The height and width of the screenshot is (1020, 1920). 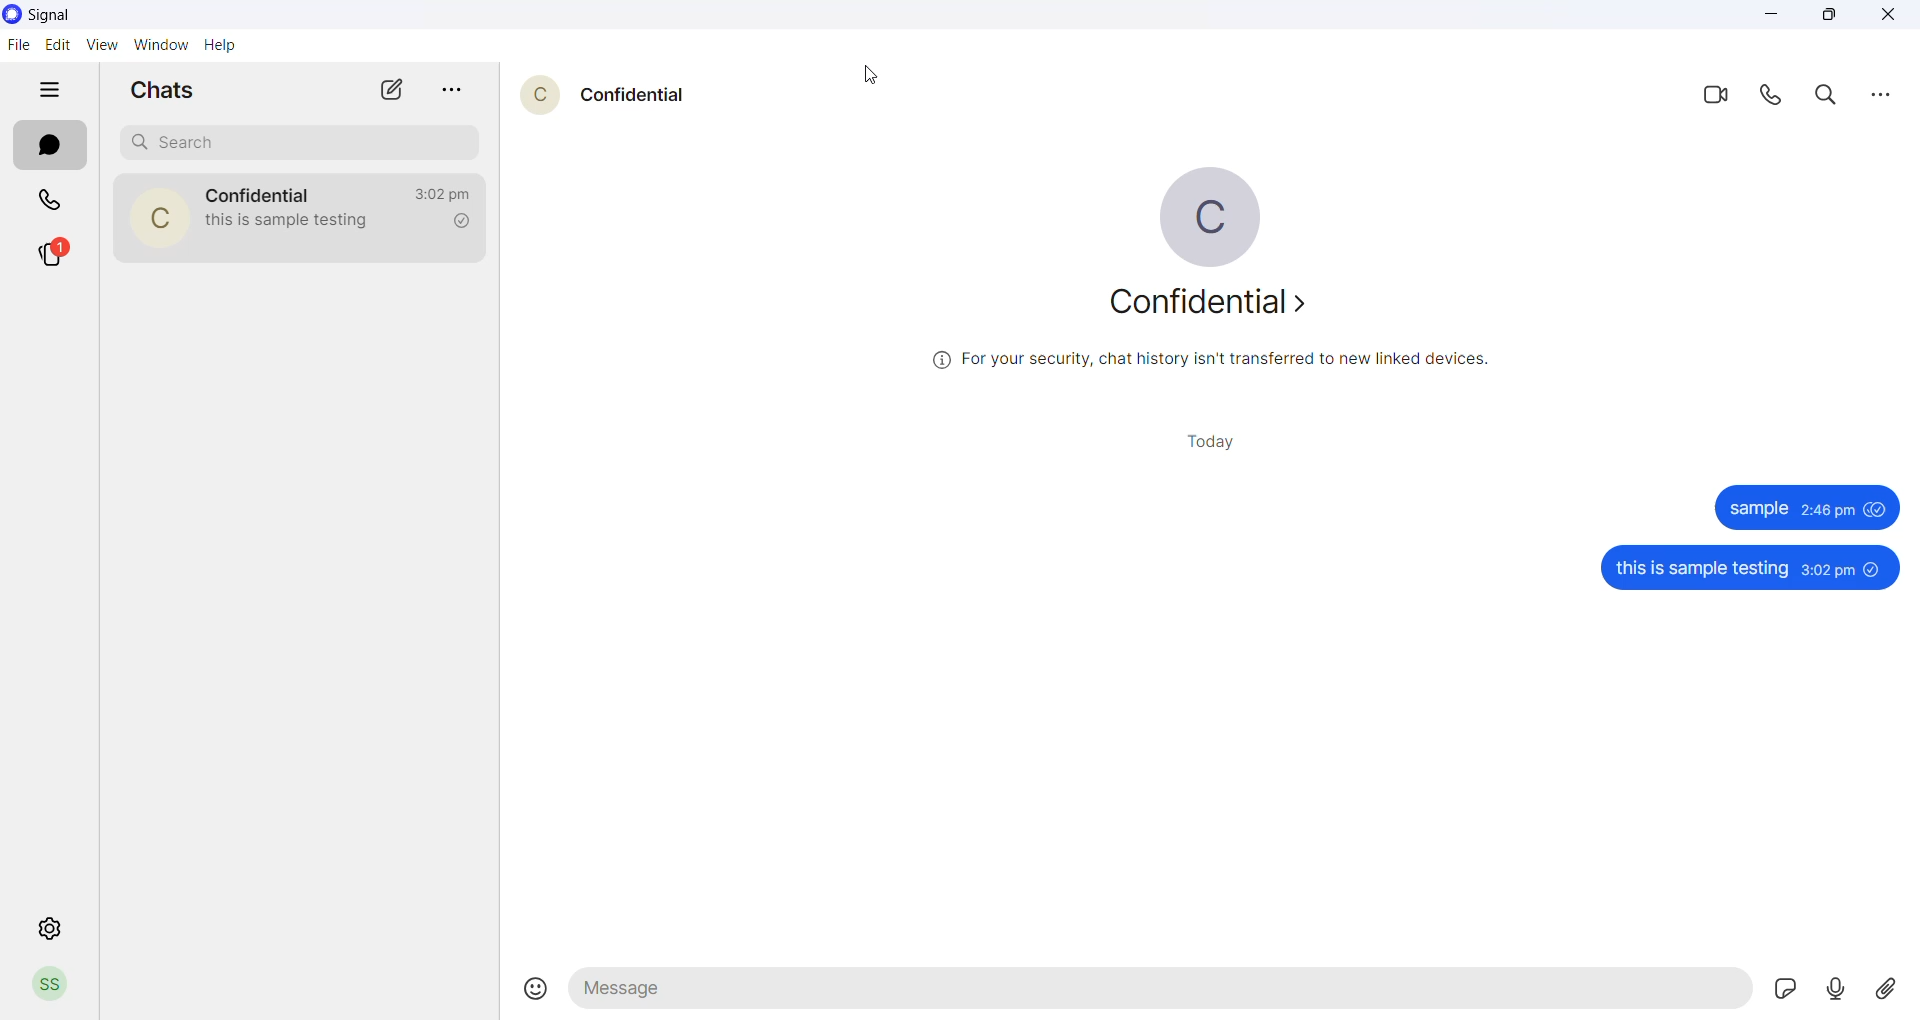 What do you see at coordinates (157, 216) in the screenshot?
I see `profile picture` at bounding box center [157, 216].